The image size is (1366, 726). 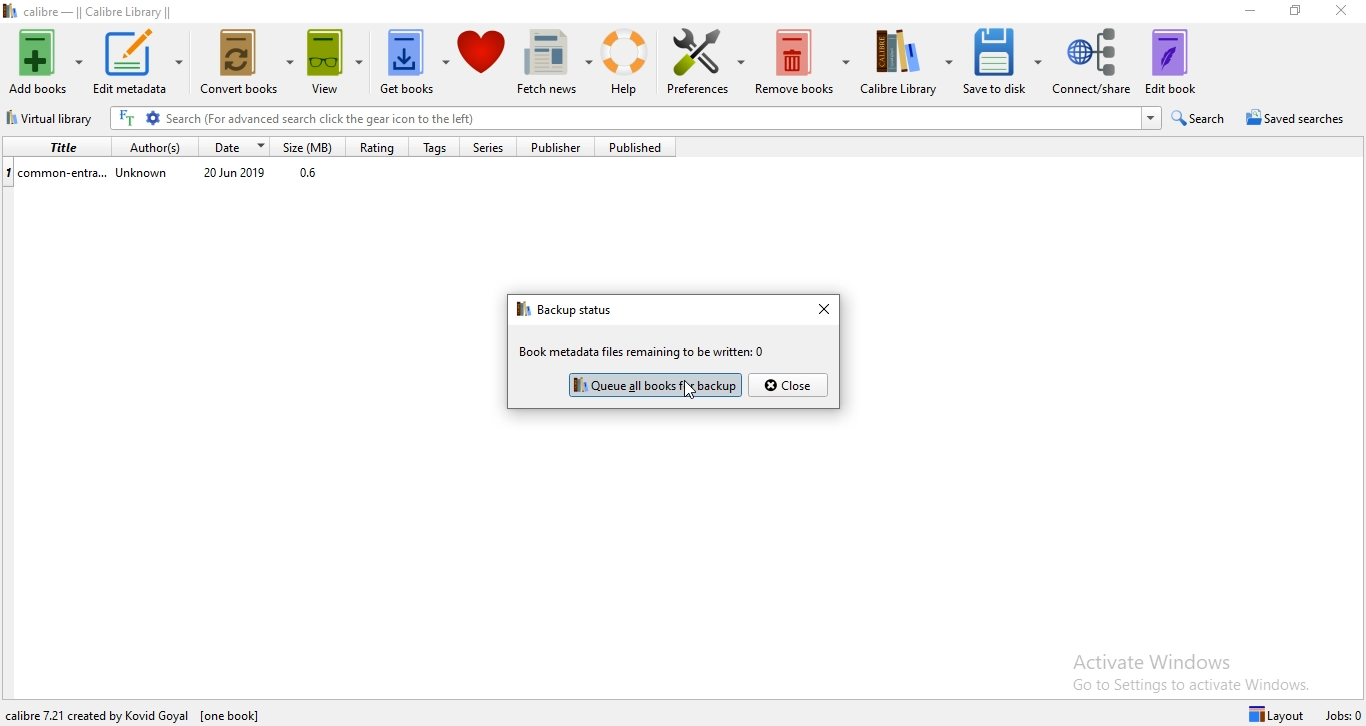 I want to click on Size (MB), so click(x=312, y=146).